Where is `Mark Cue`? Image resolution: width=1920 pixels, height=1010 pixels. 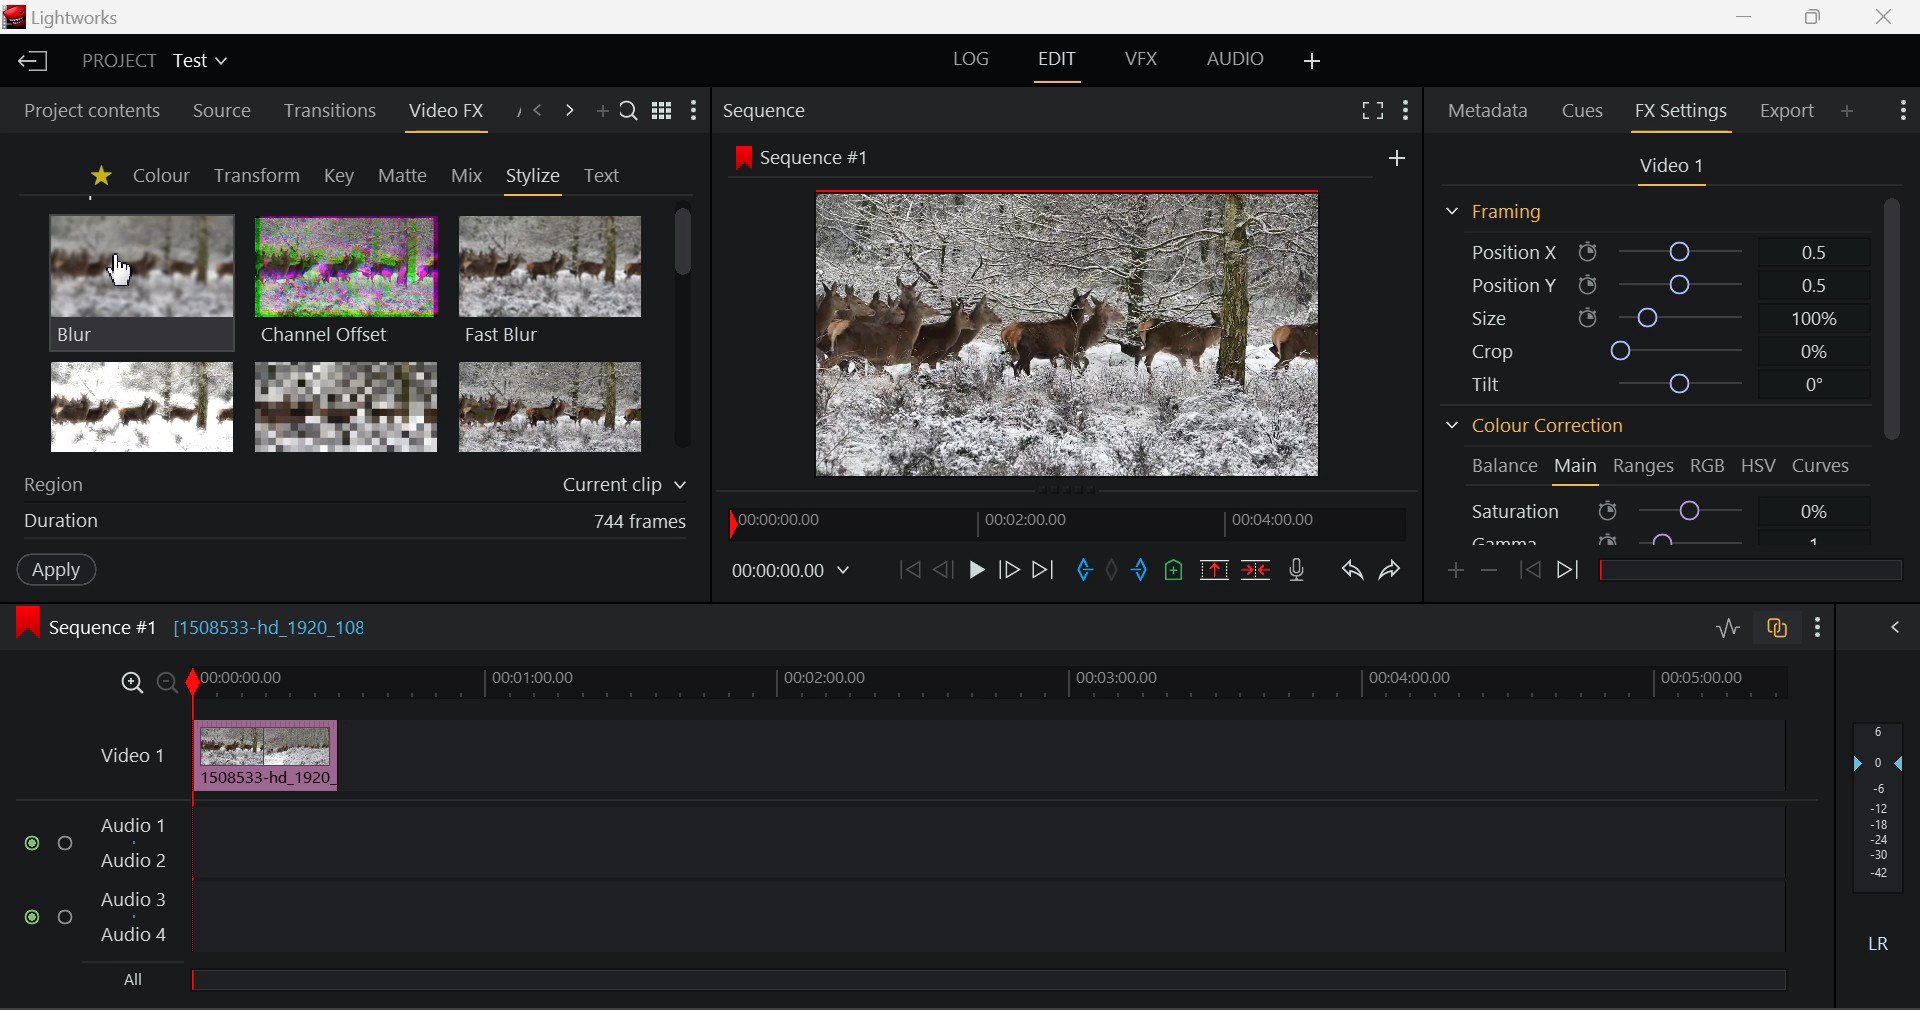 Mark Cue is located at coordinates (1175, 569).